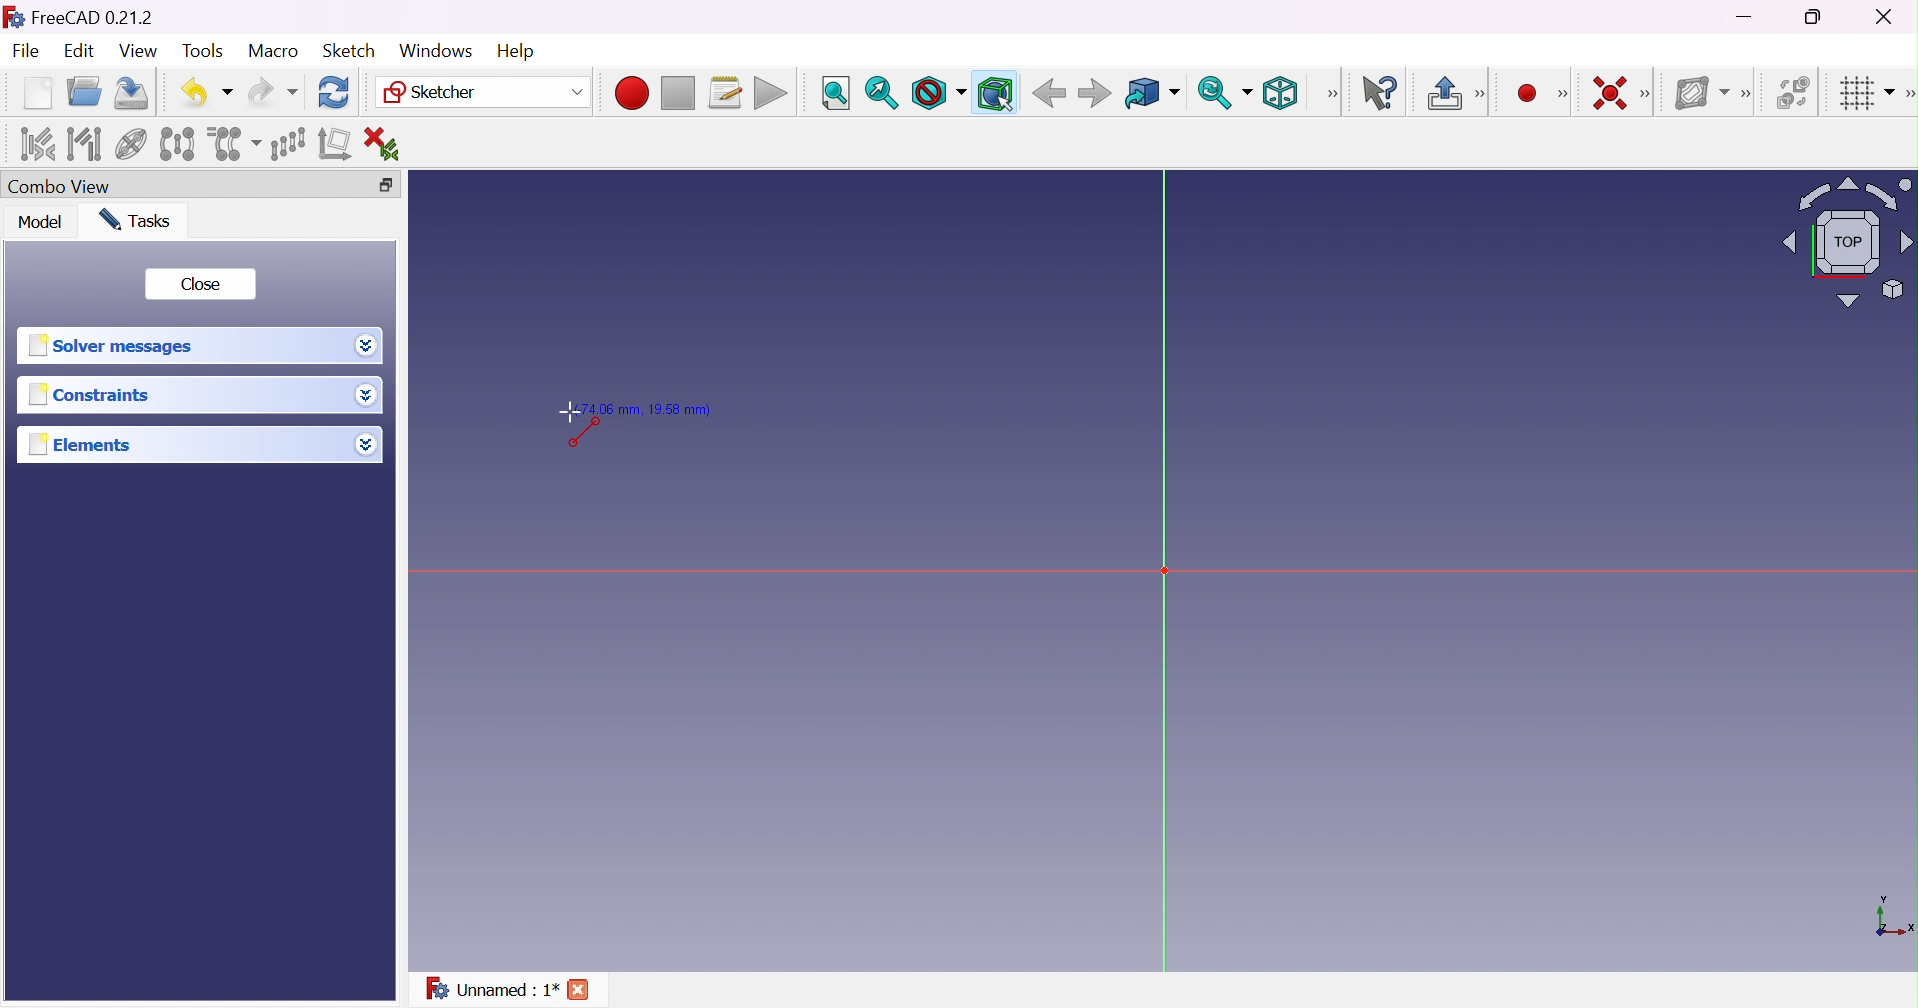 Image resolution: width=1918 pixels, height=1008 pixels. Describe the element at coordinates (994, 92) in the screenshot. I see `Bounding box` at that location.